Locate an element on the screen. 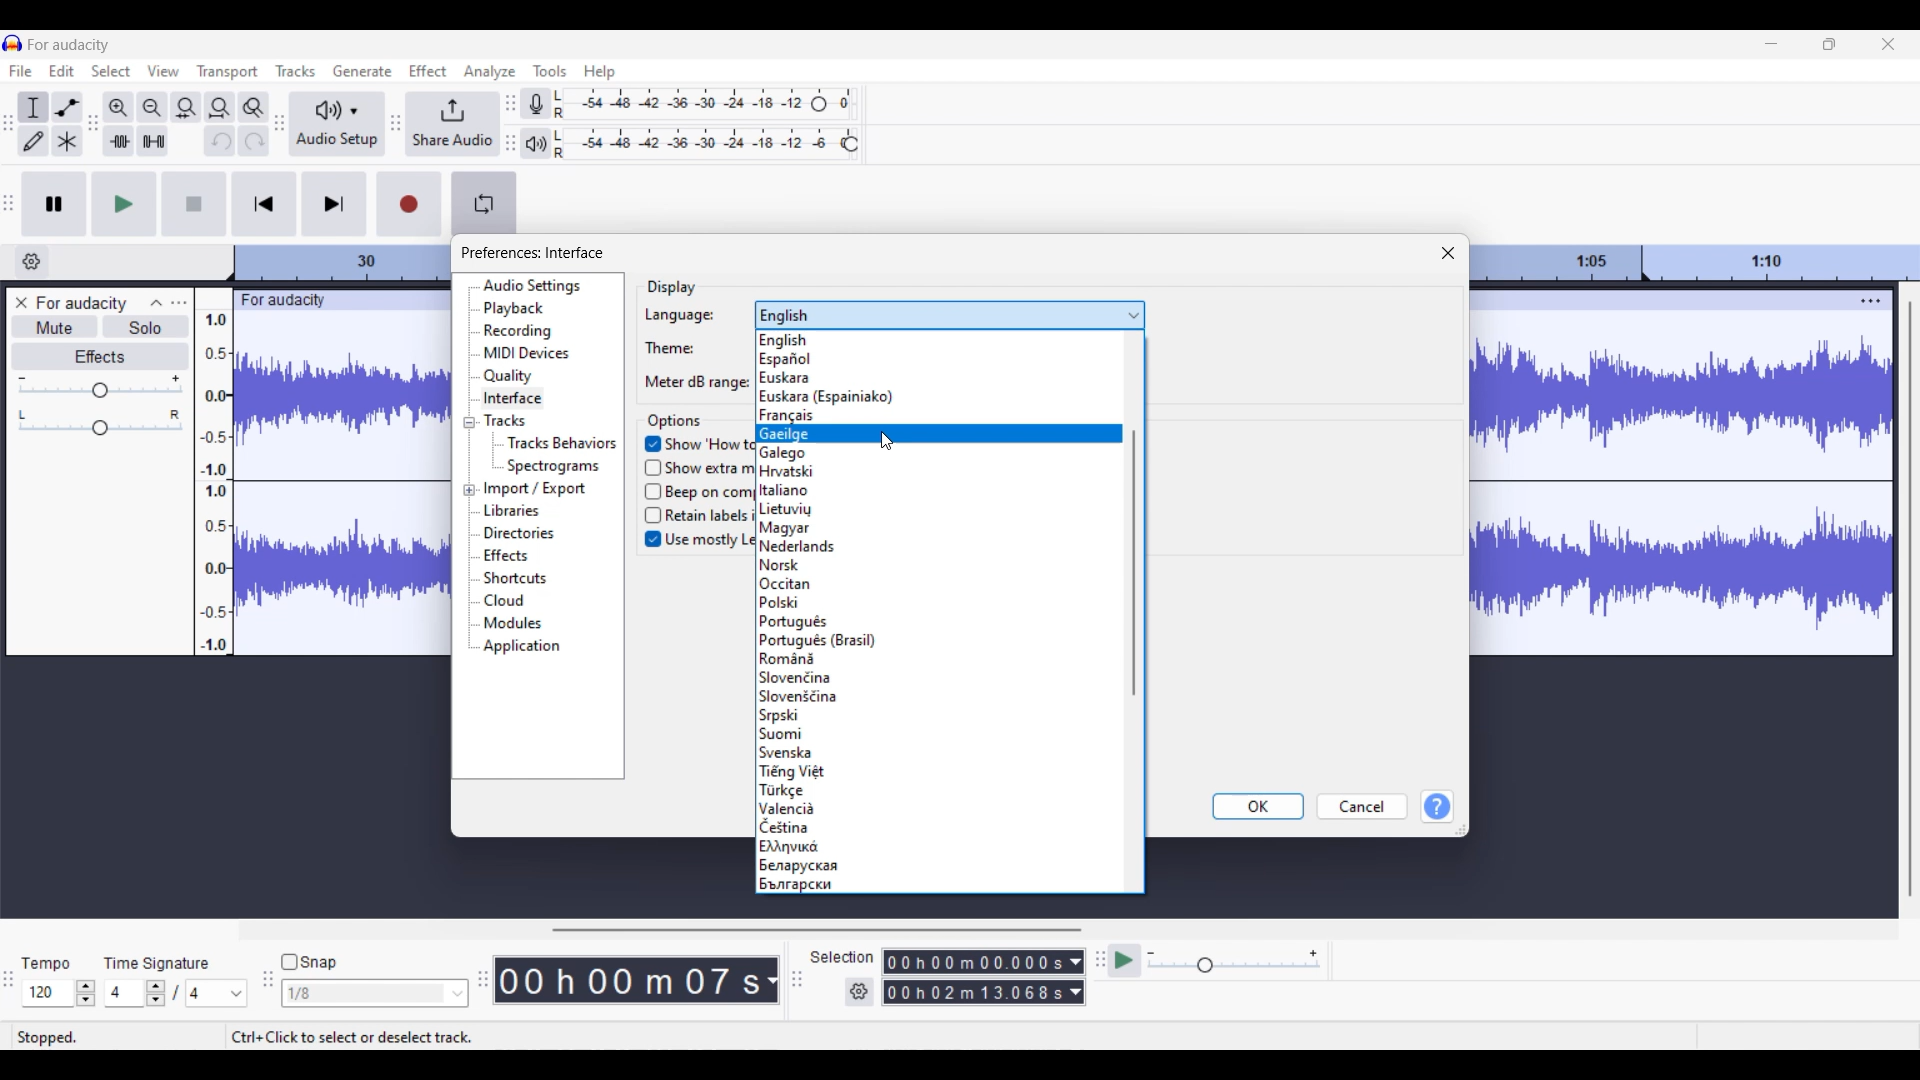  Suomi is located at coordinates (782, 733).